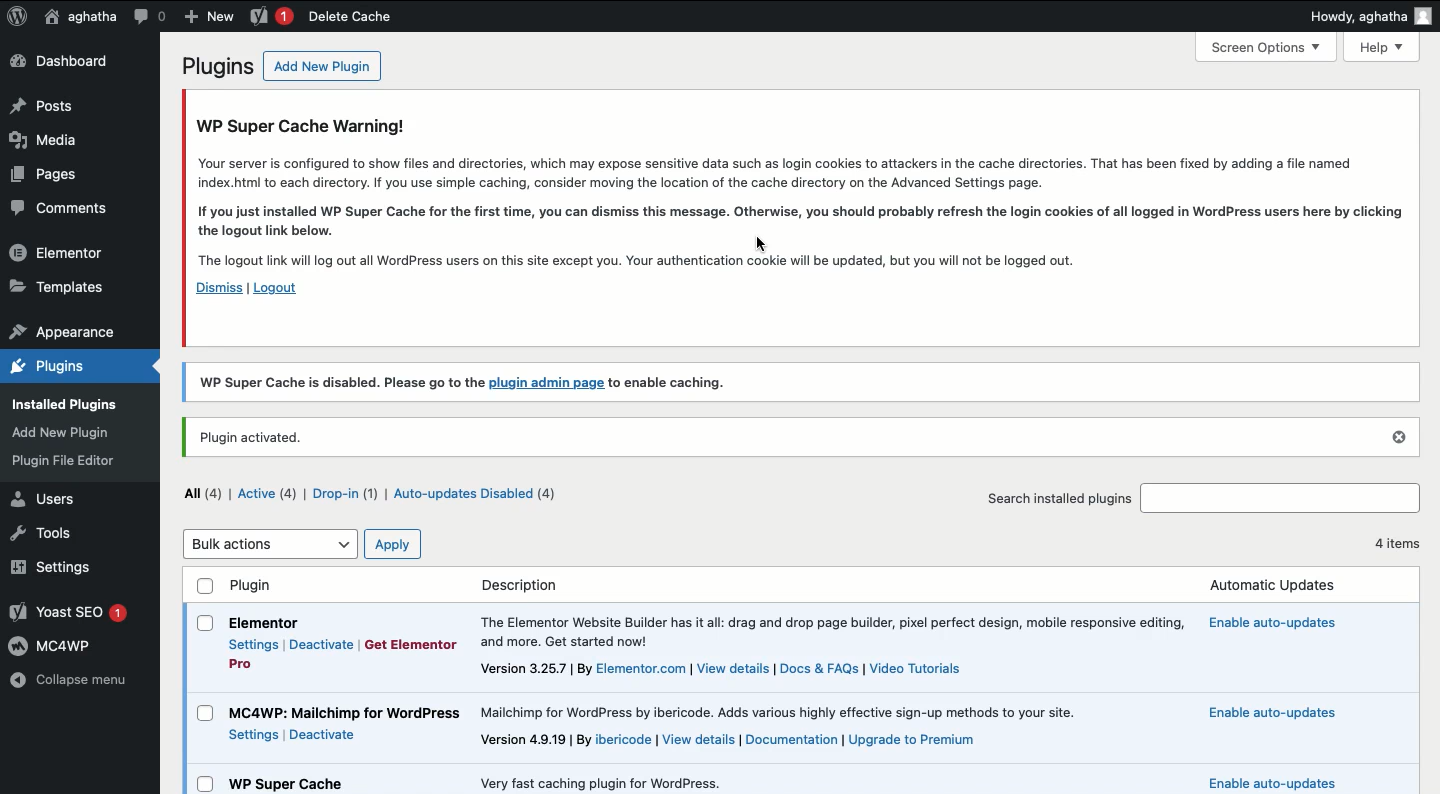 The image size is (1440, 794). Describe the element at coordinates (51, 177) in the screenshot. I see `Pages` at that location.